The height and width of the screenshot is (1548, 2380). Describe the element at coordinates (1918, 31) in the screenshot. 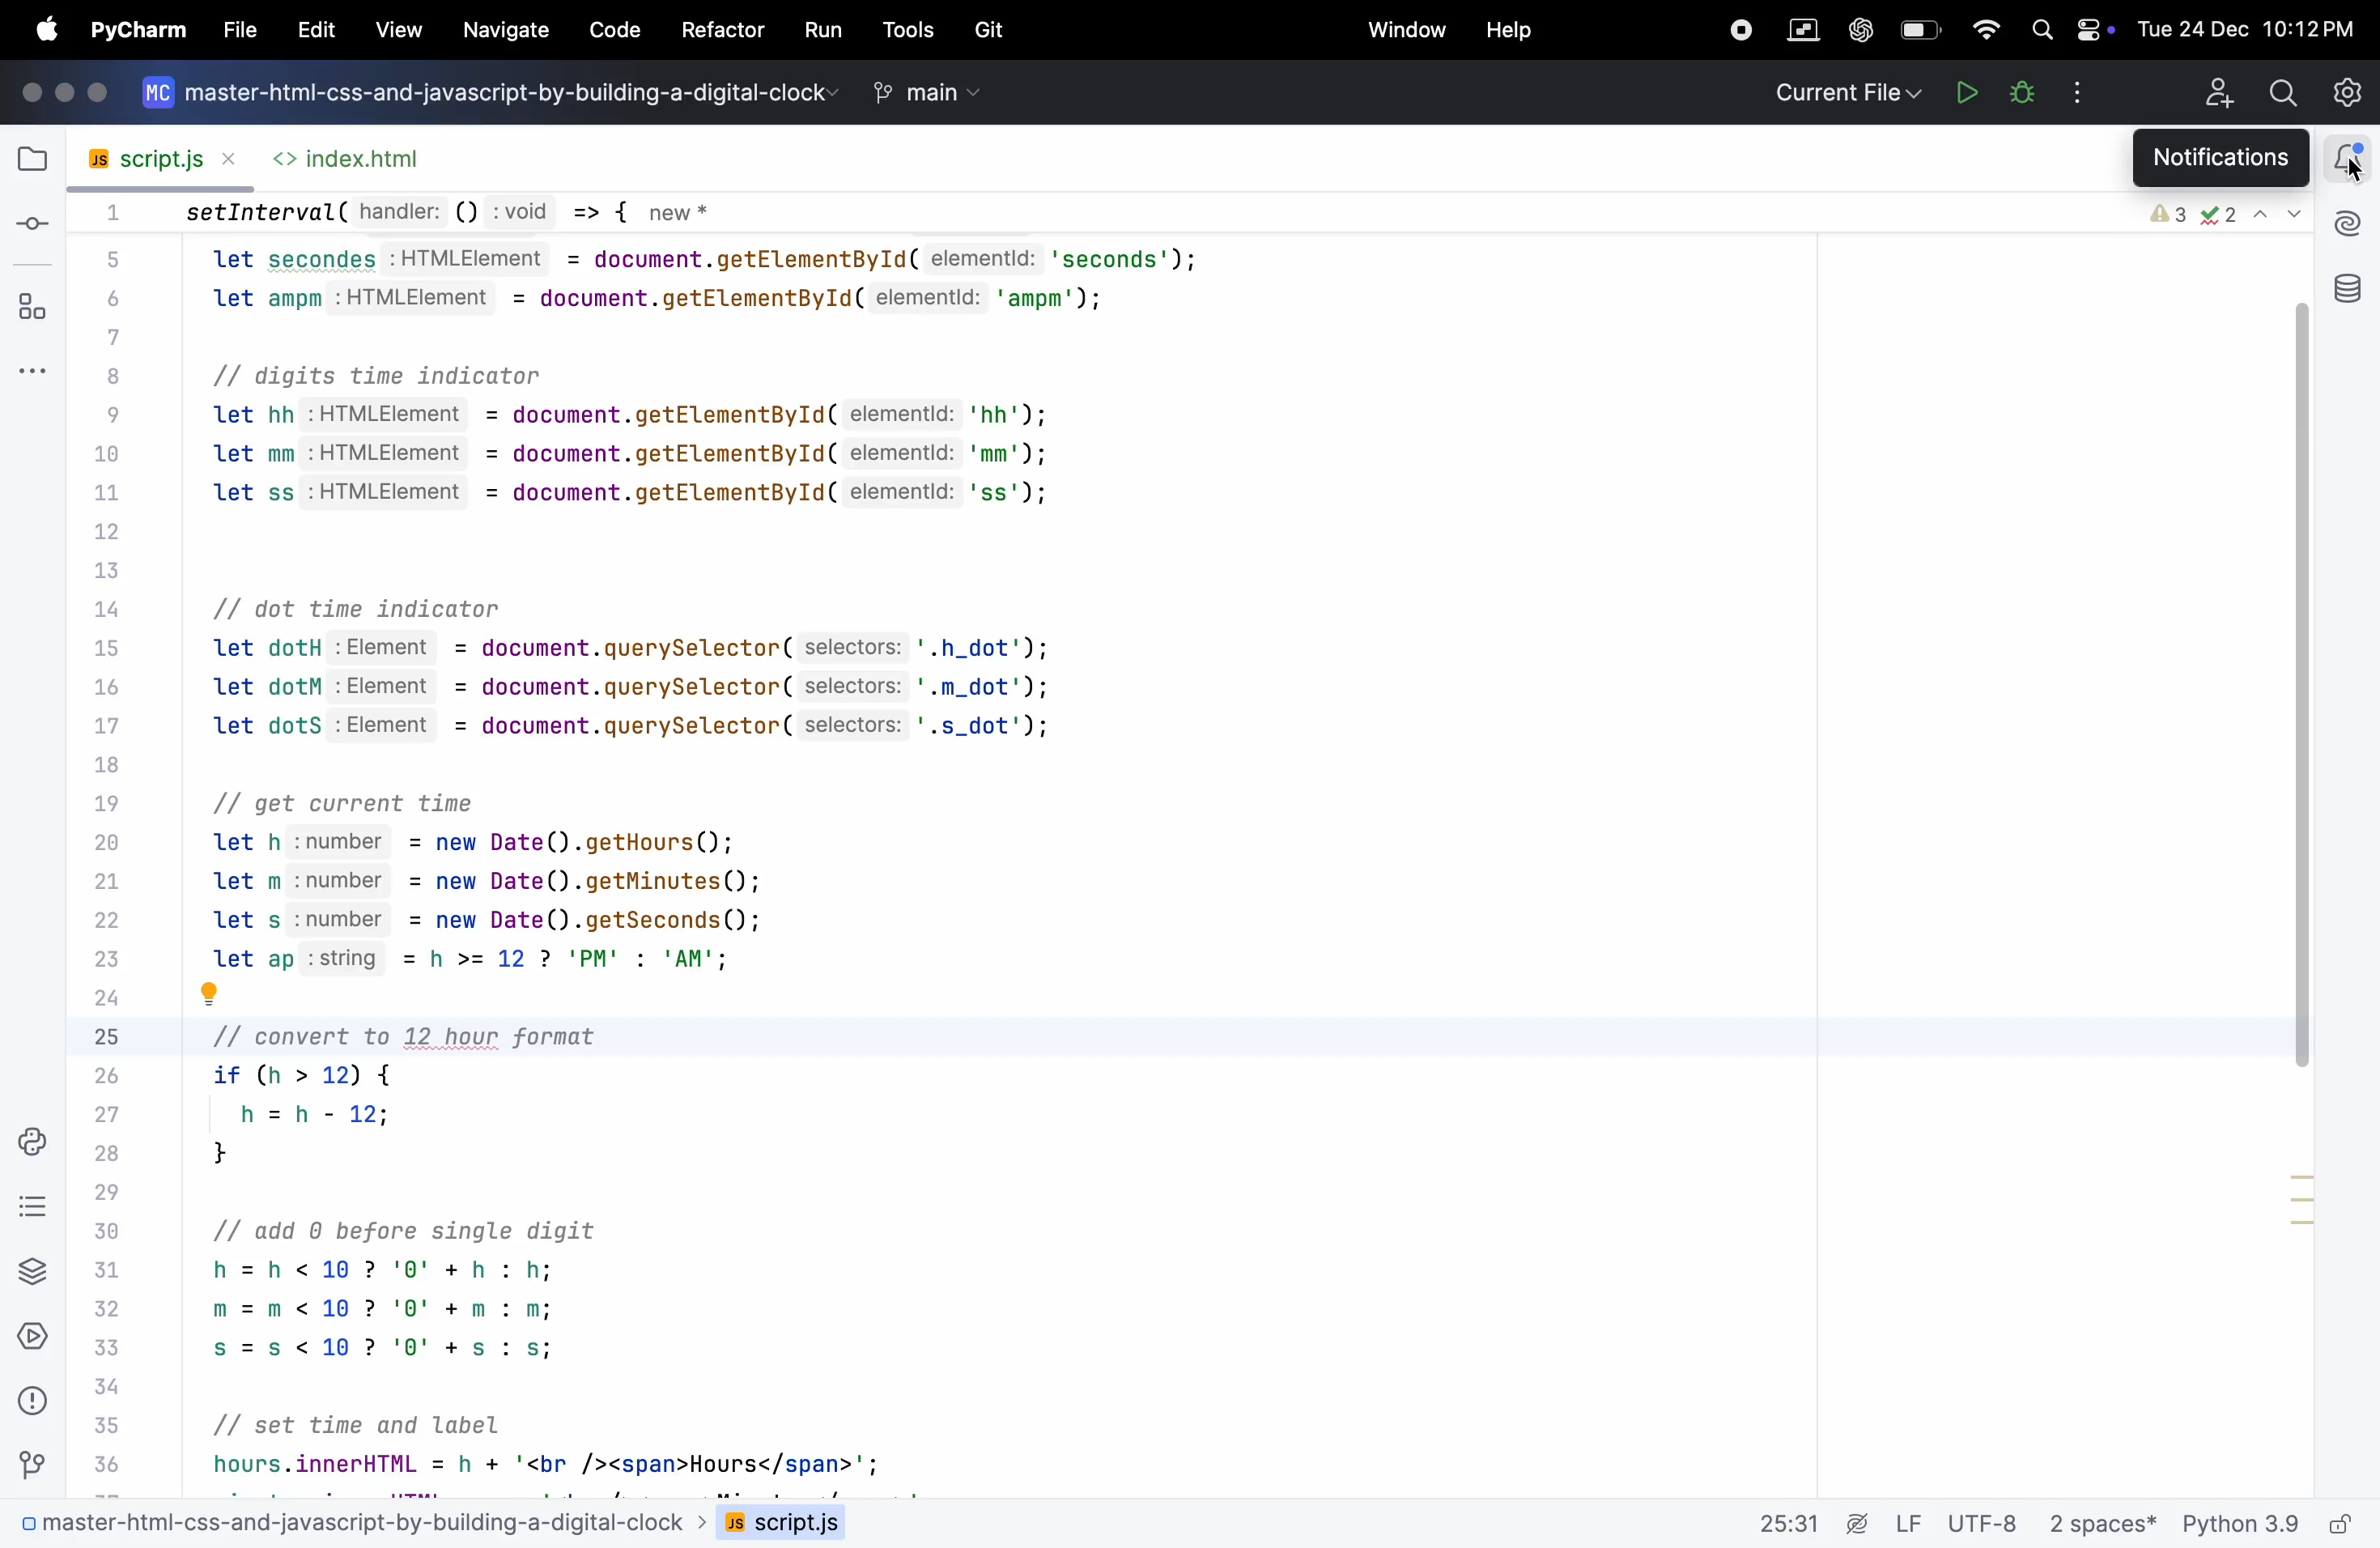

I see `battery` at that location.